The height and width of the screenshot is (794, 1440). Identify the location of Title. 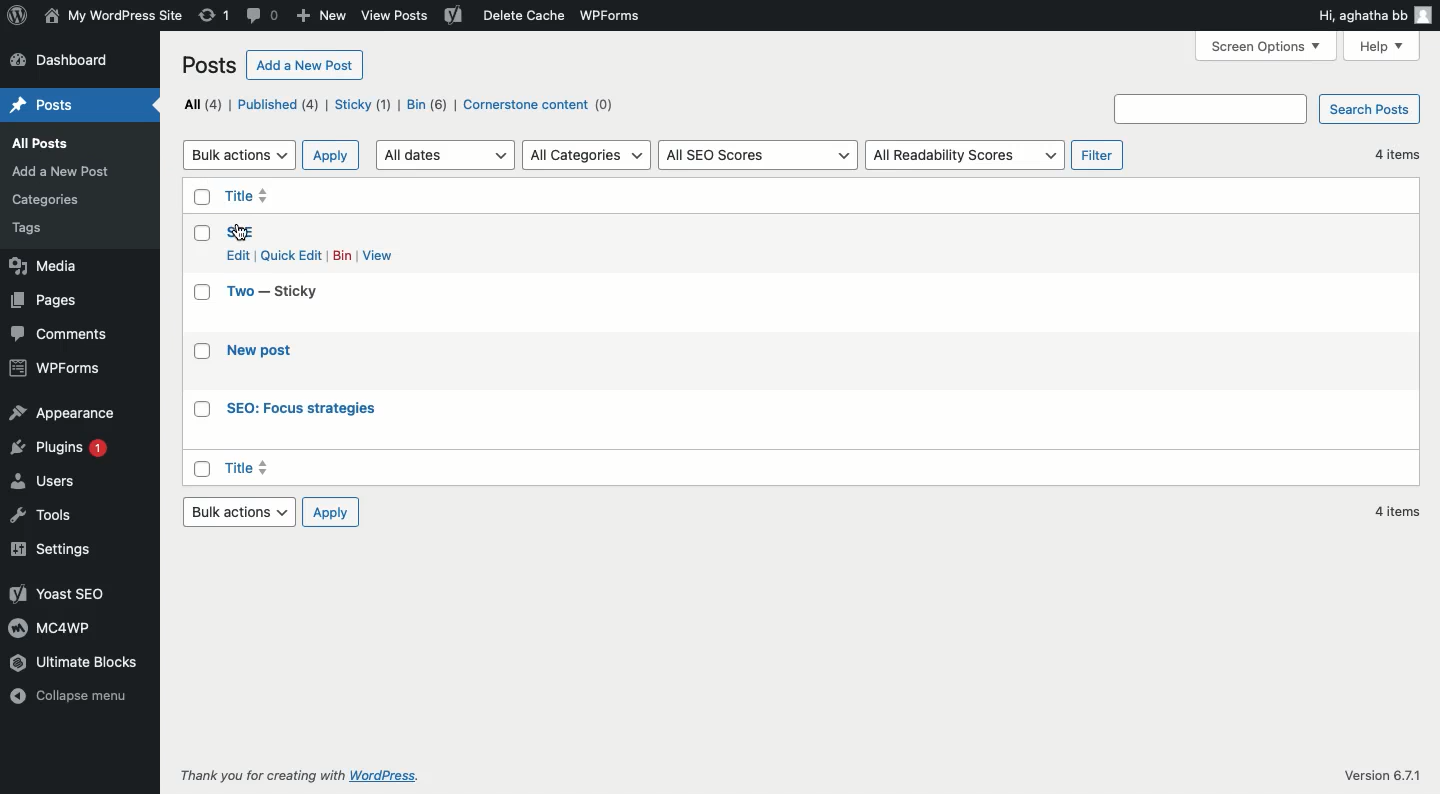
(239, 293).